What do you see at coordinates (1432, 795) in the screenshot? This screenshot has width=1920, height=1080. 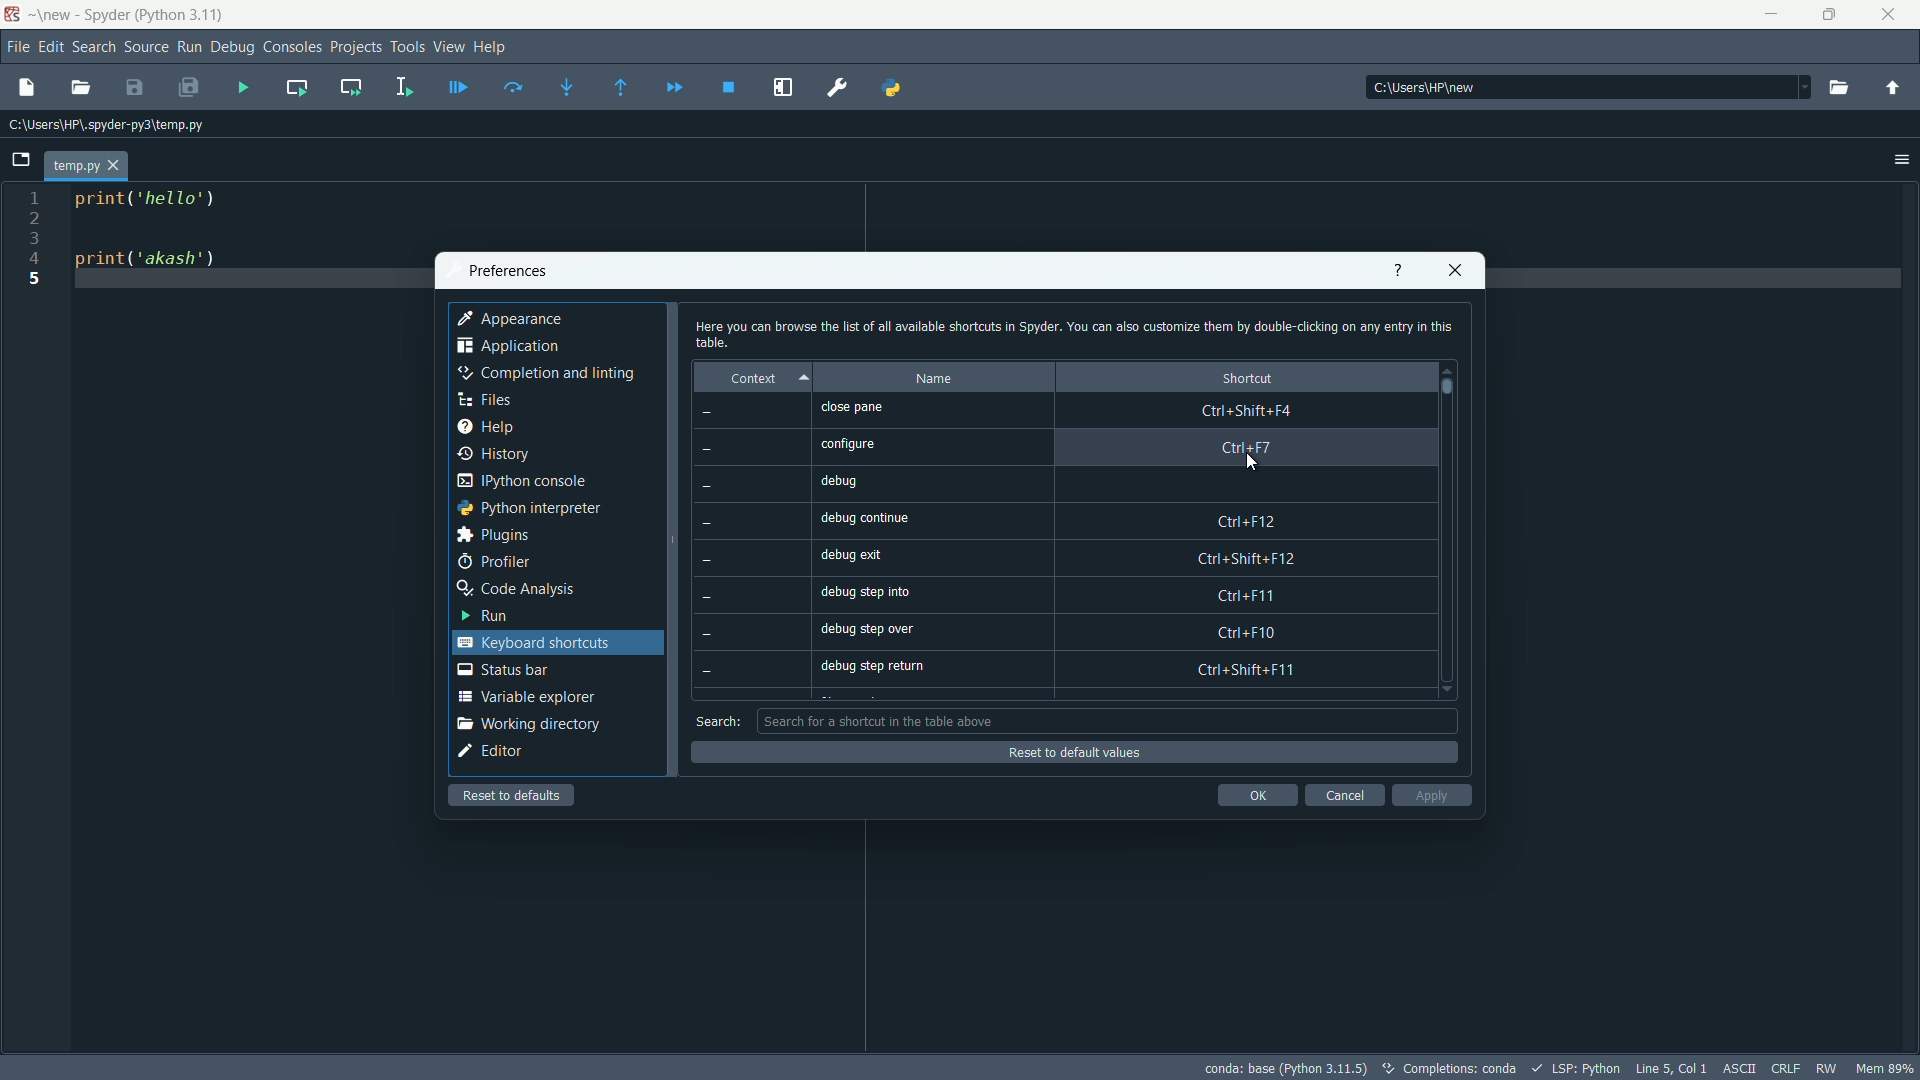 I see `apply` at bounding box center [1432, 795].